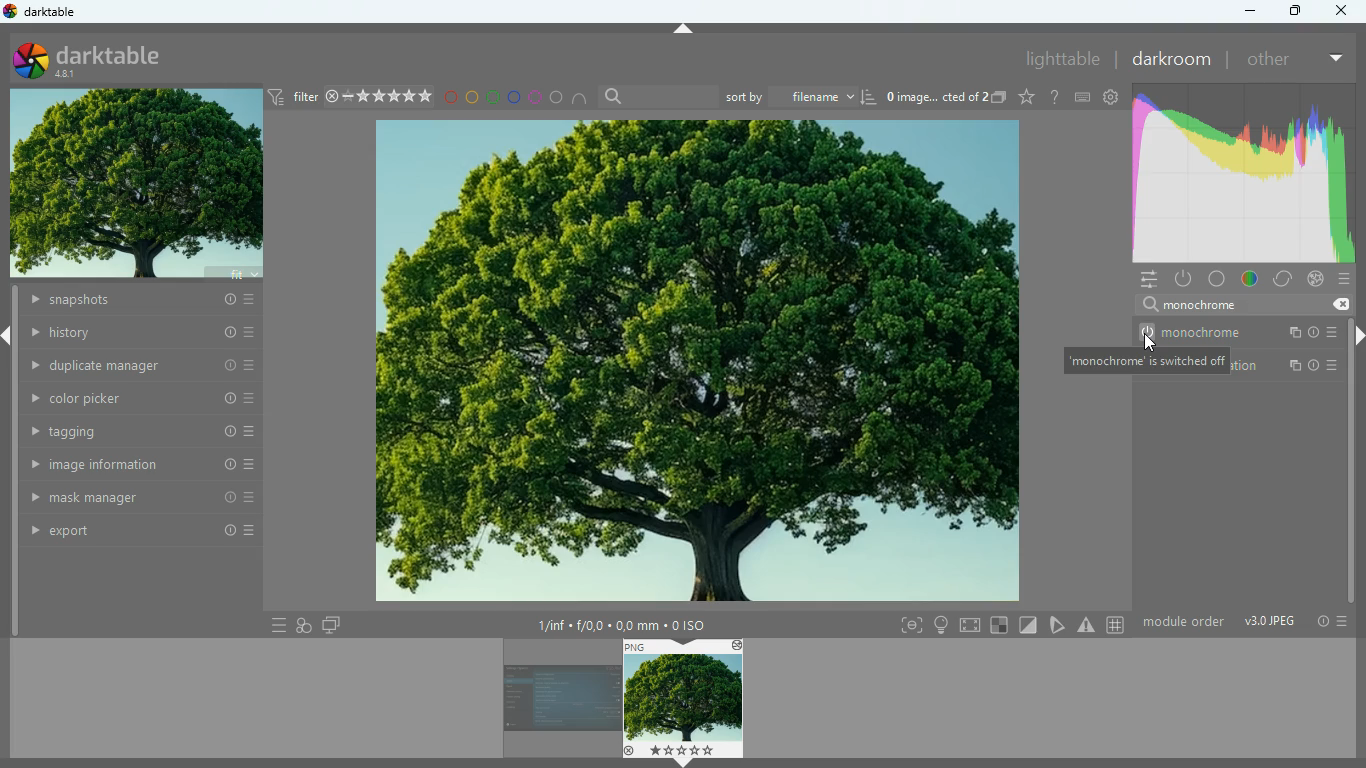 This screenshot has width=1366, height=768. What do you see at coordinates (1239, 334) in the screenshot?
I see `monochorme` at bounding box center [1239, 334].